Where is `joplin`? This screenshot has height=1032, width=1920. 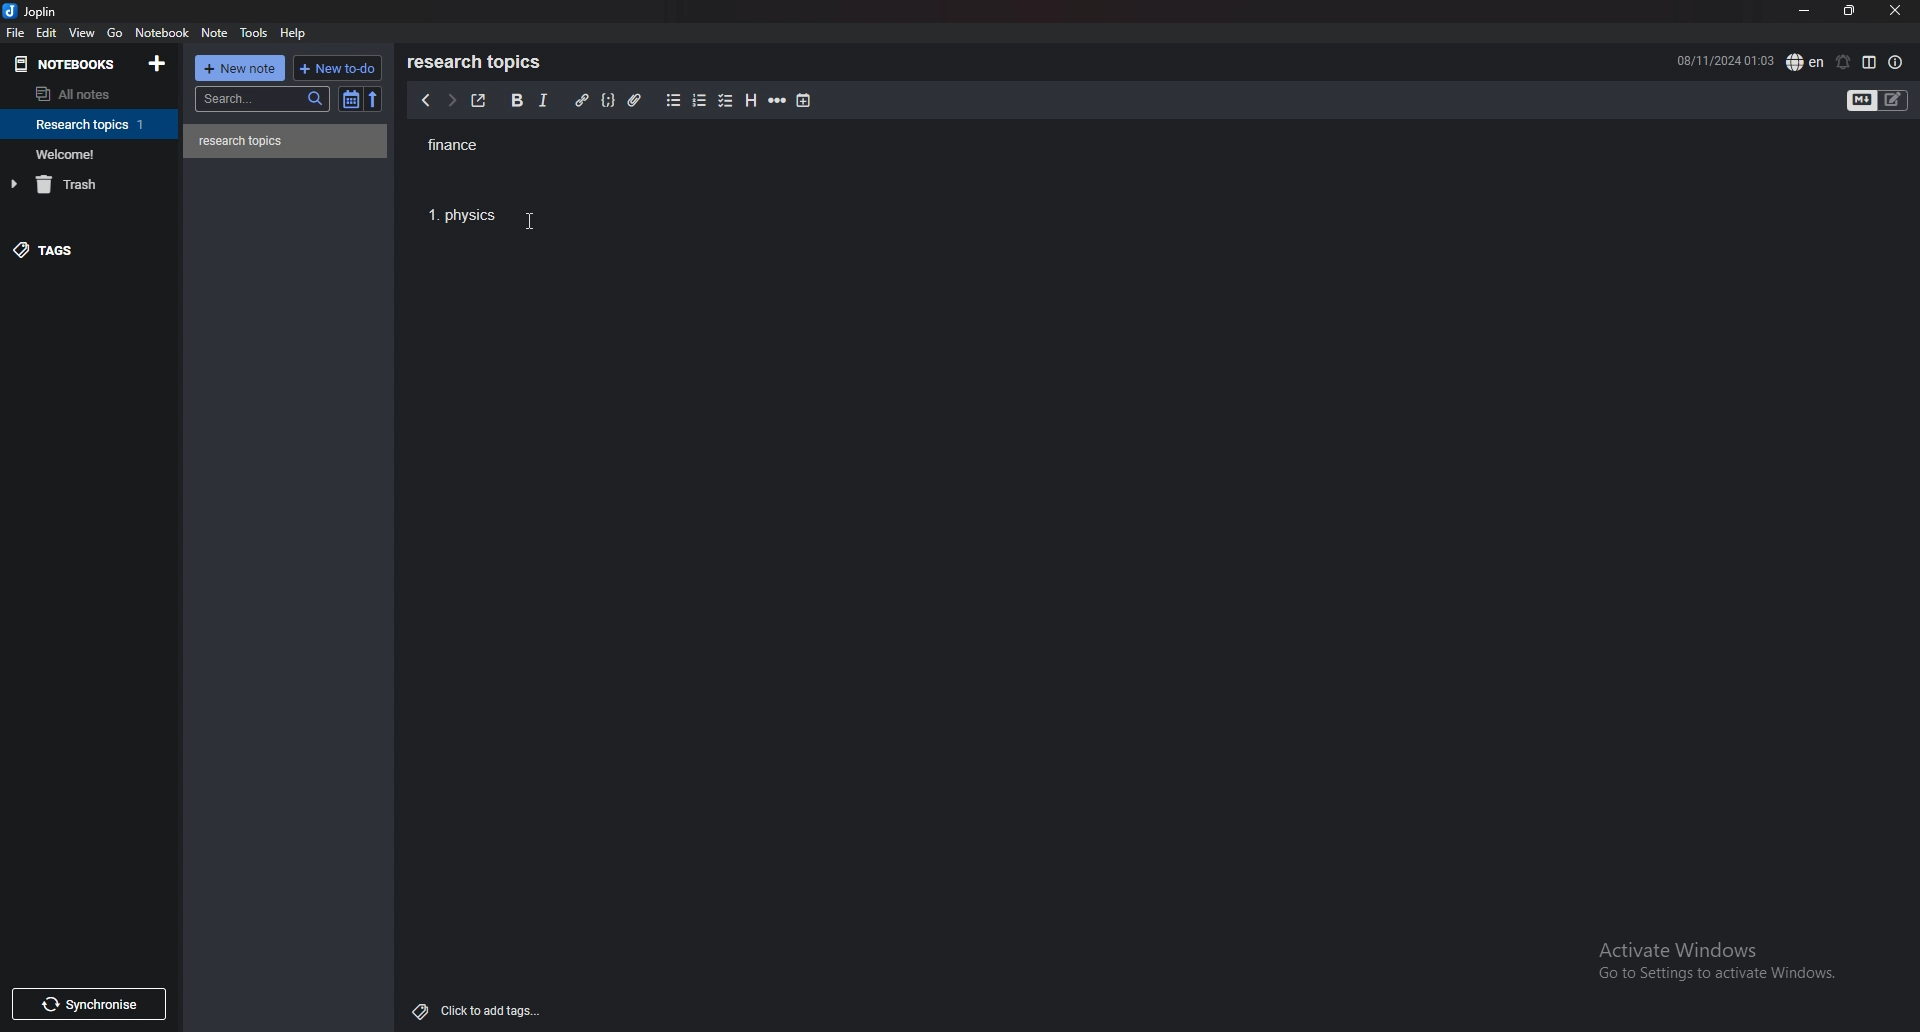
joplin is located at coordinates (32, 13).